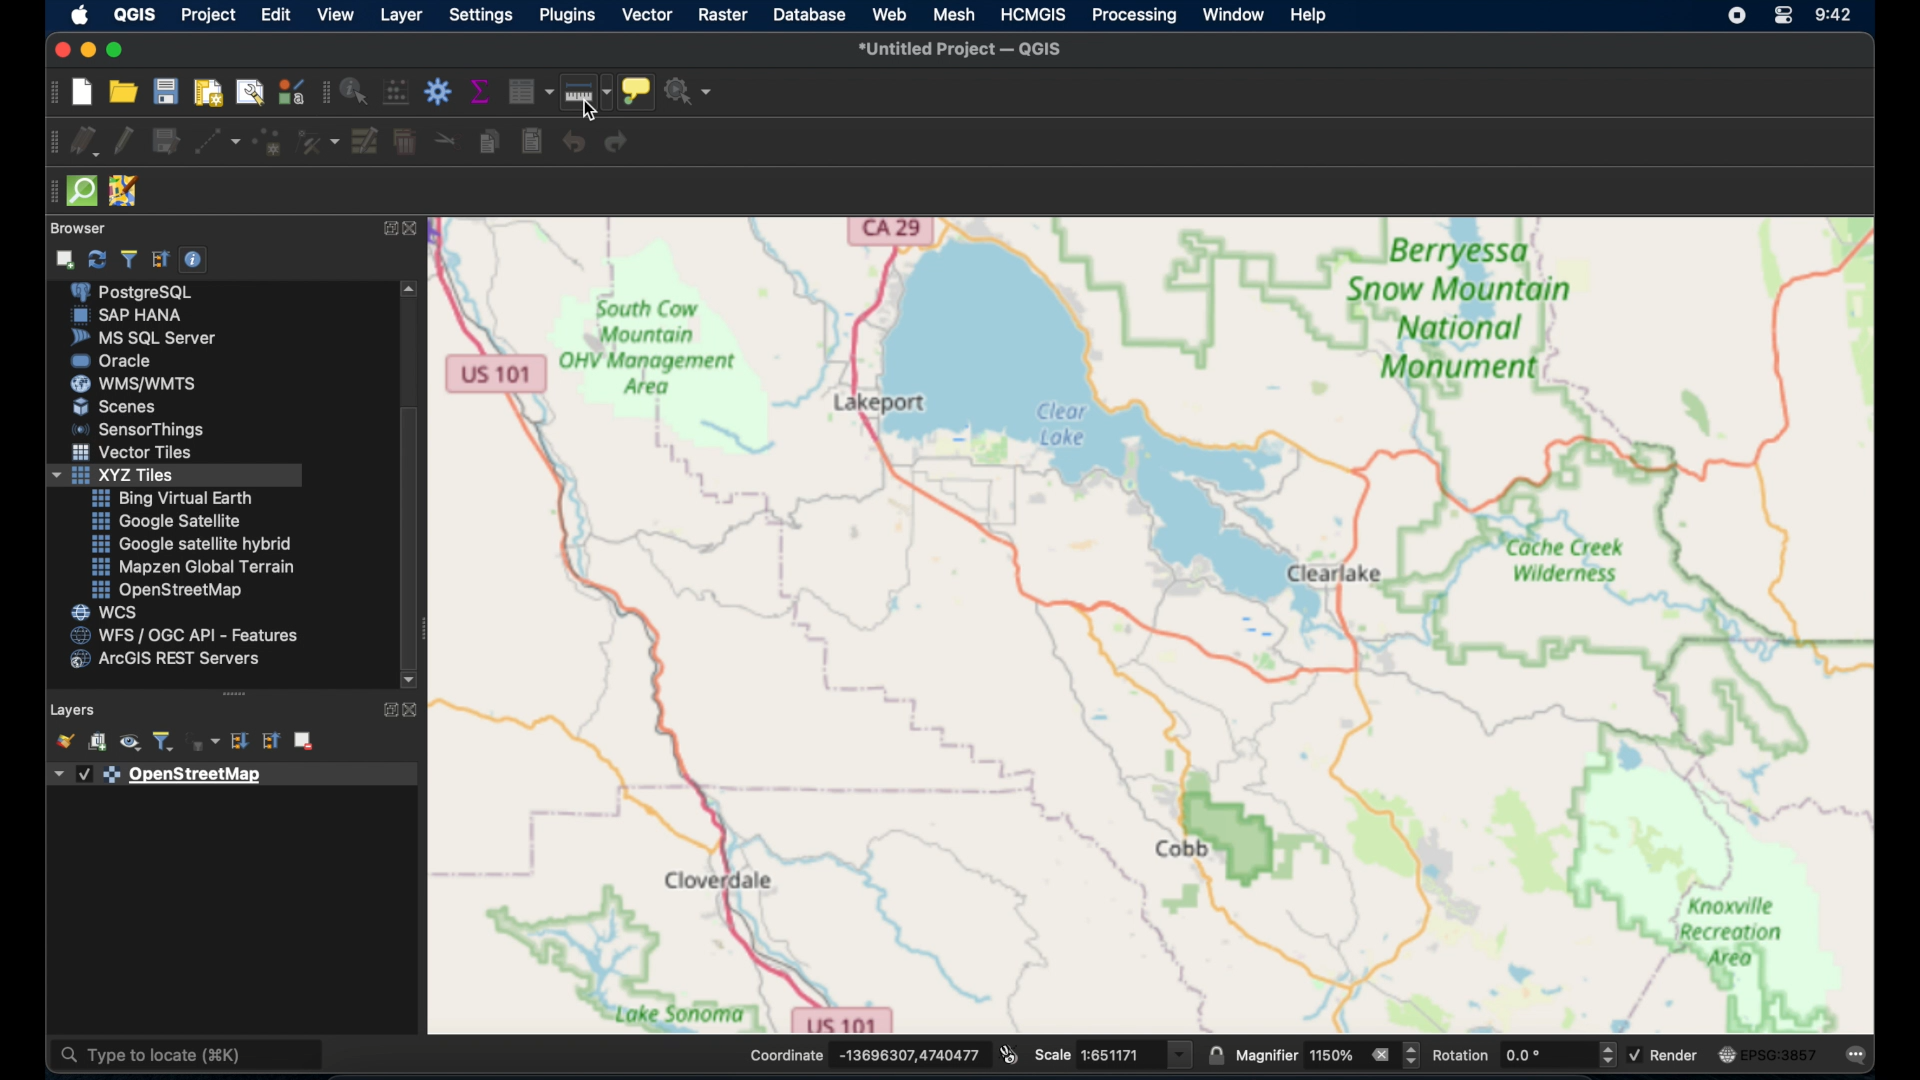 The height and width of the screenshot is (1080, 1920). What do you see at coordinates (323, 93) in the screenshot?
I see `attributes. toolbar` at bounding box center [323, 93].